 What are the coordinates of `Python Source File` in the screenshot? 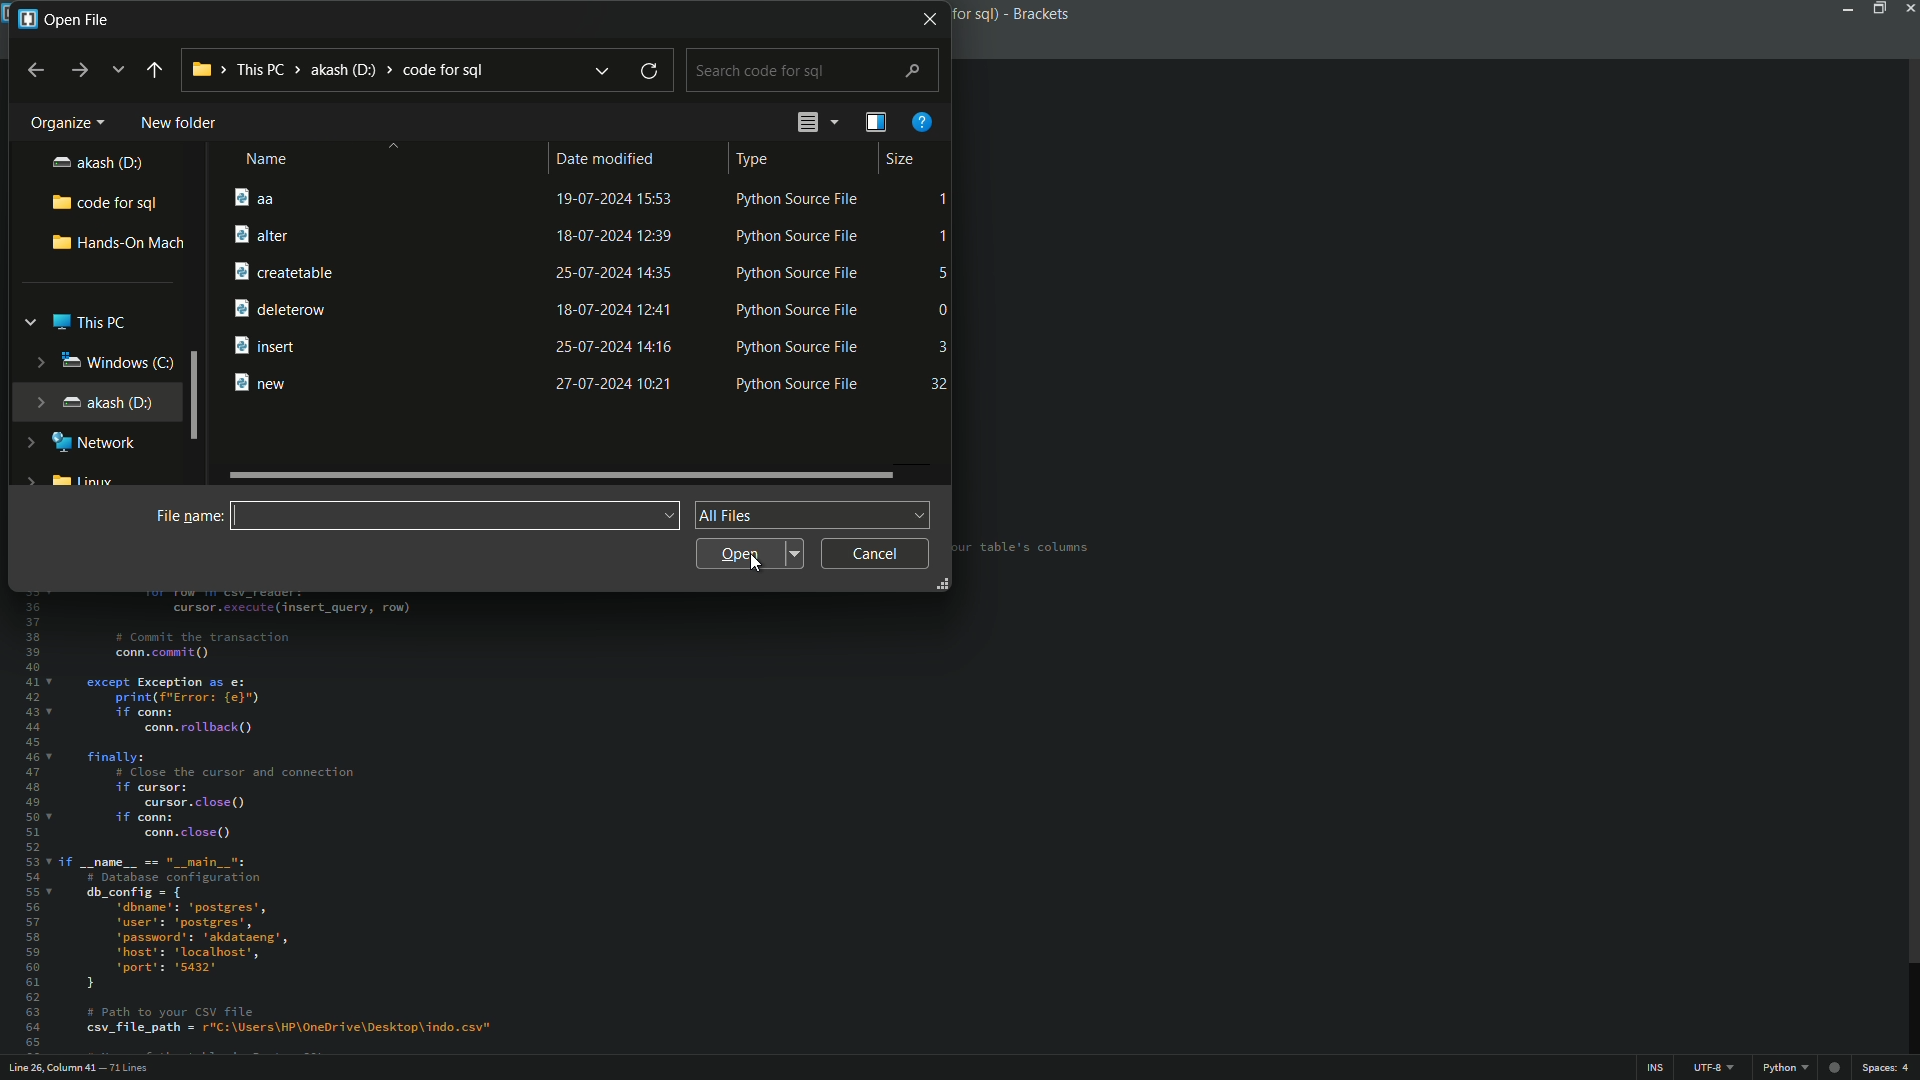 It's located at (792, 198).